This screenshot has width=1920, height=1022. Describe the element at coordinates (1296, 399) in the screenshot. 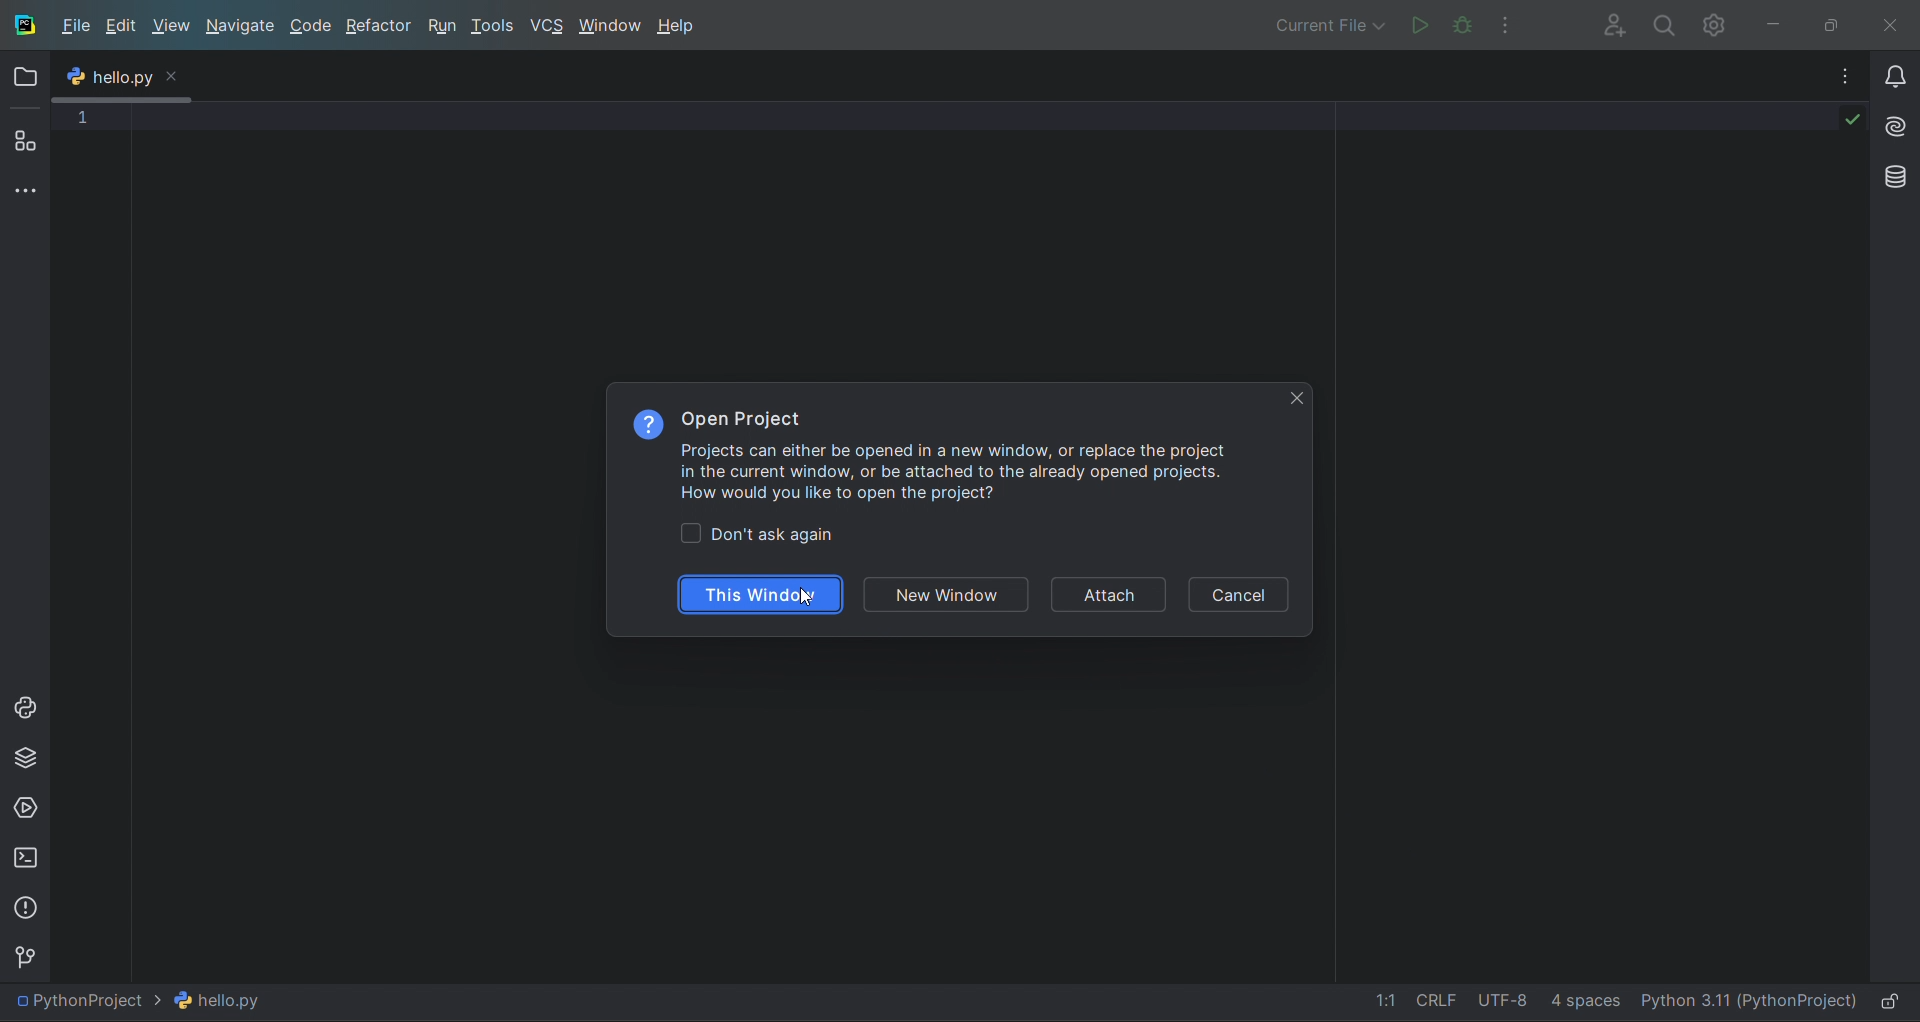

I see `close tab` at that location.